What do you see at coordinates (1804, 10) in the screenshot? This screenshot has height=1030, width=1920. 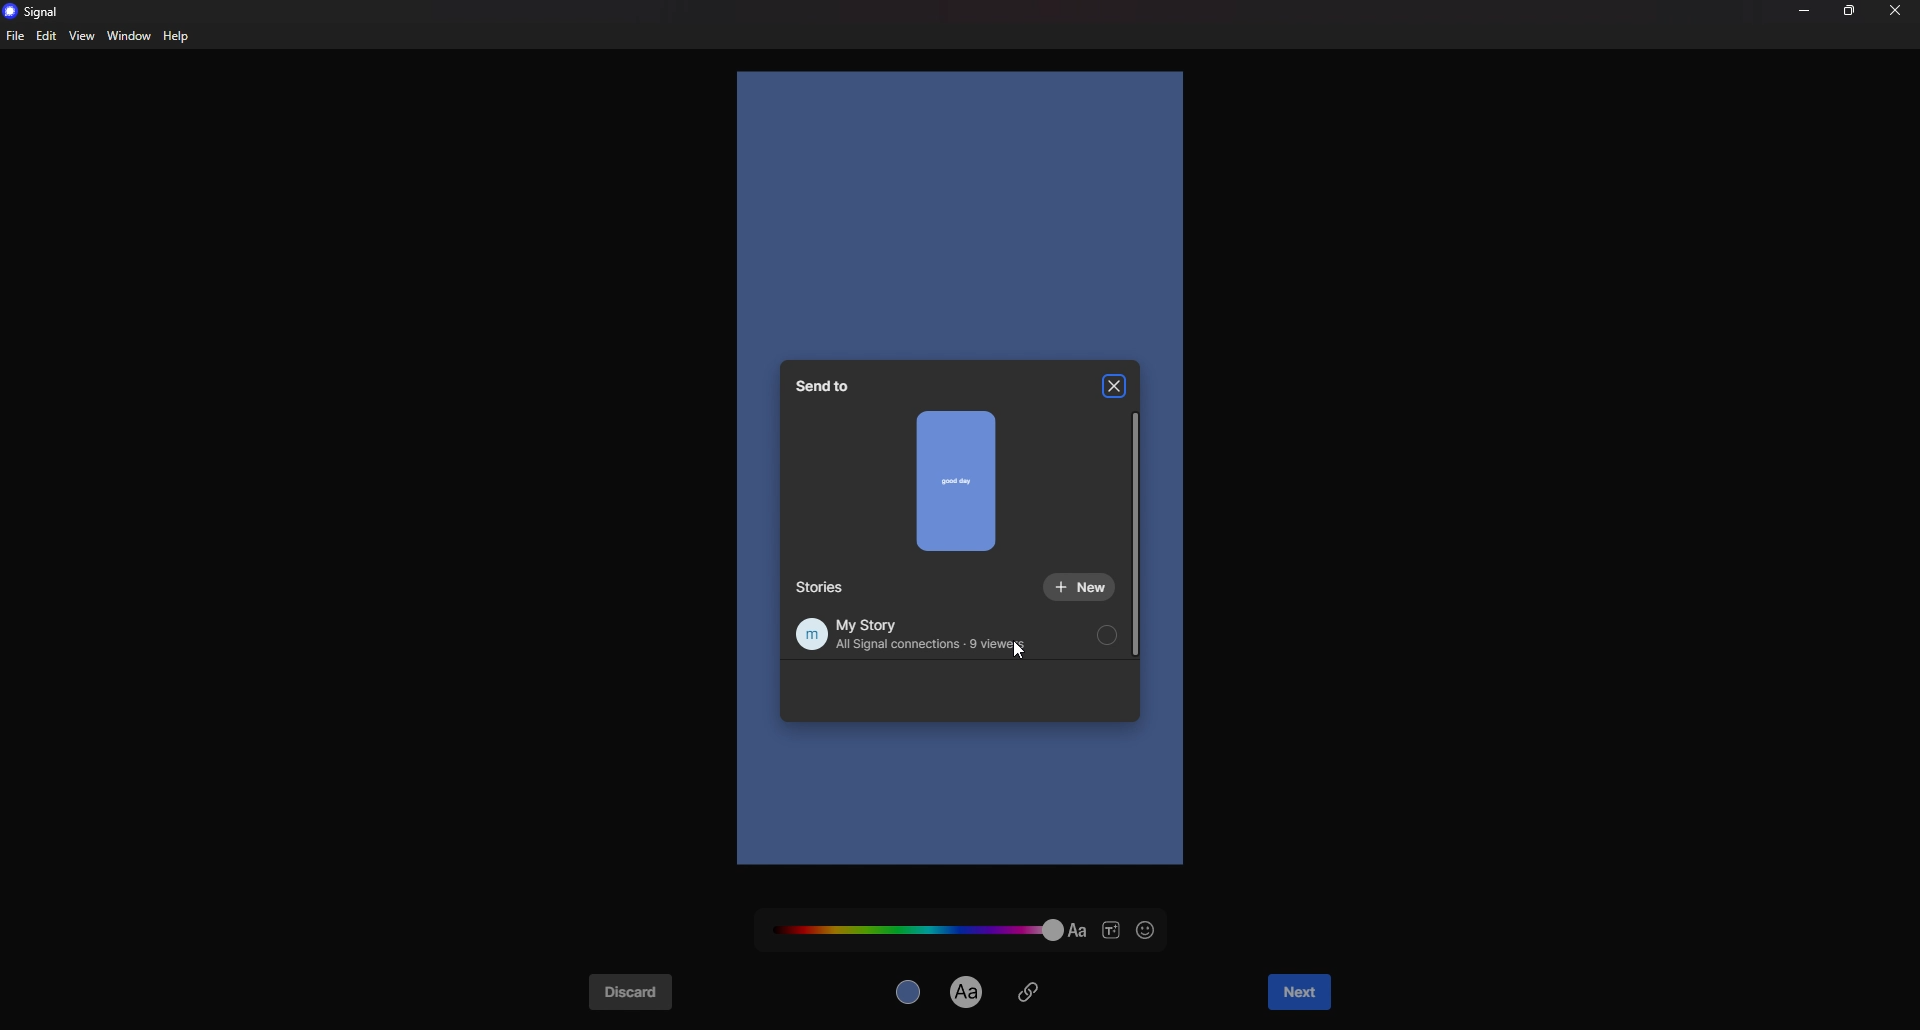 I see `minimize` at bounding box center [1804, 10].